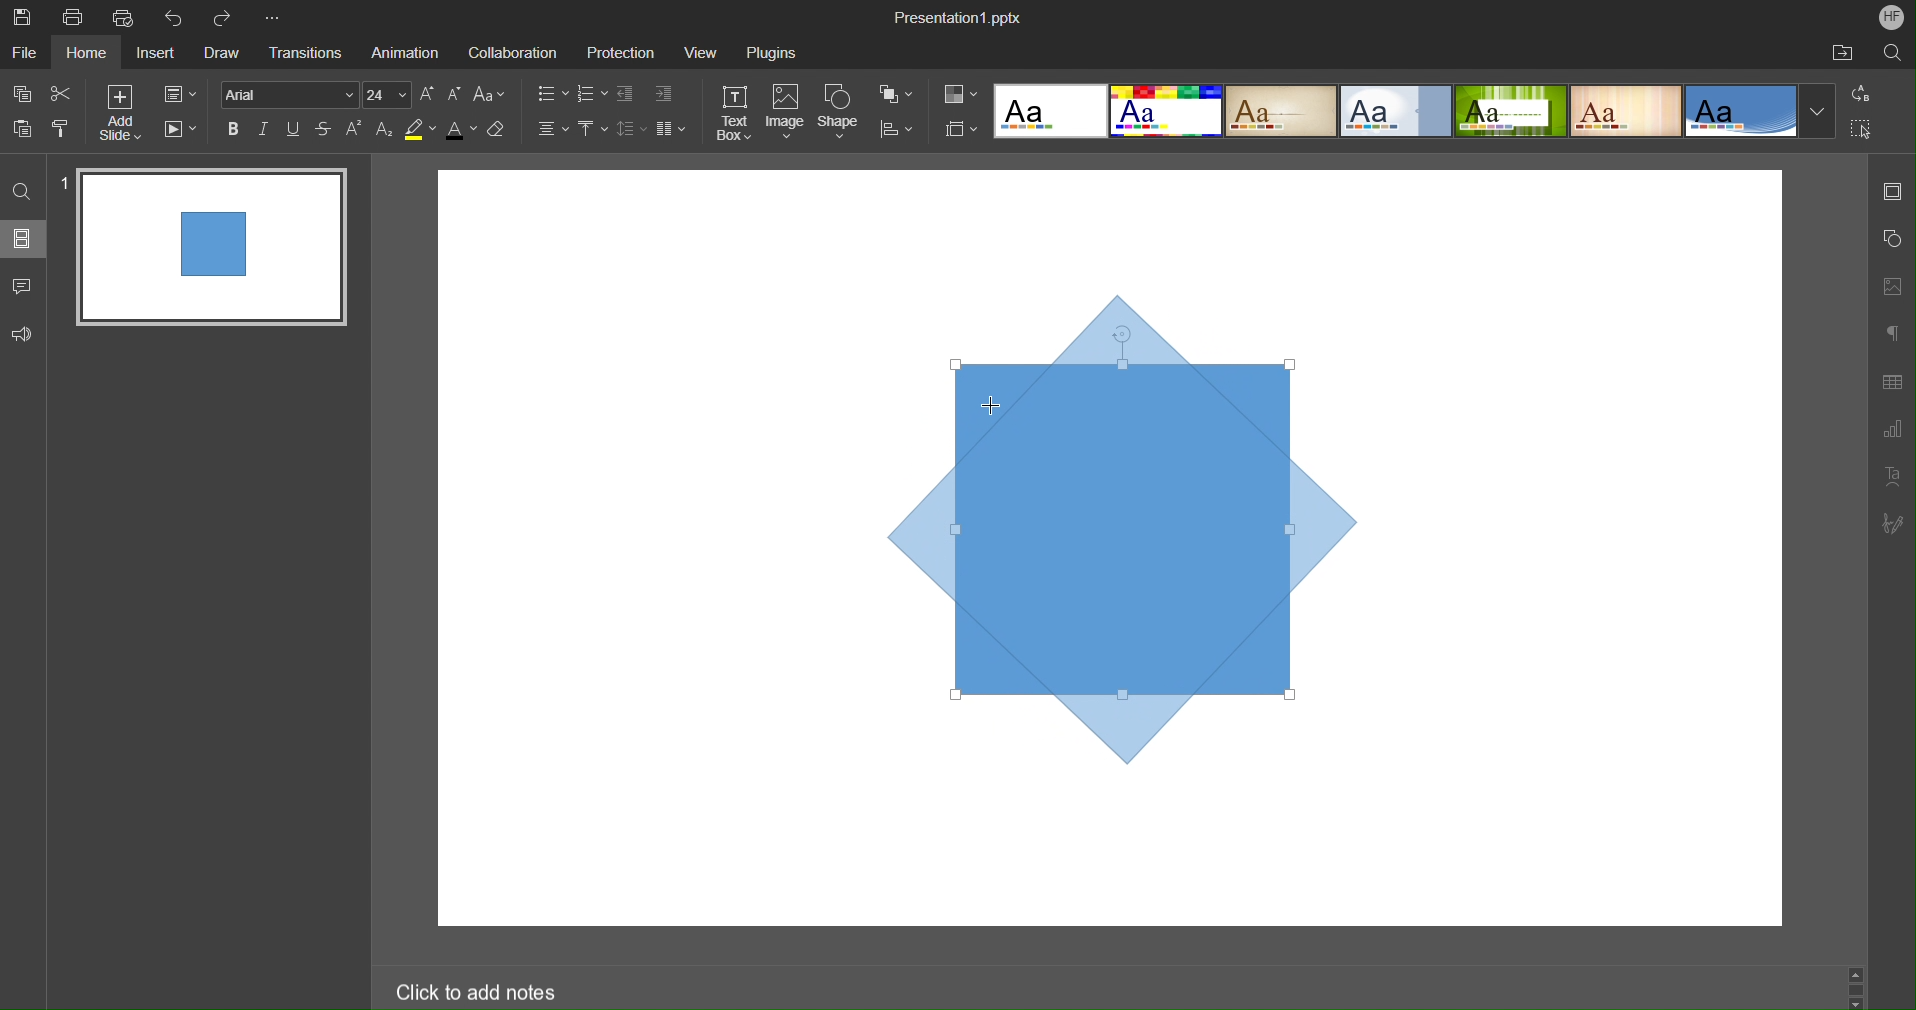 This screenshot has height=1010, width=1916. What do you see at coordinates (1892, 432) in the screenshot?
I see `Graph` at bounding box center [1892, 432].